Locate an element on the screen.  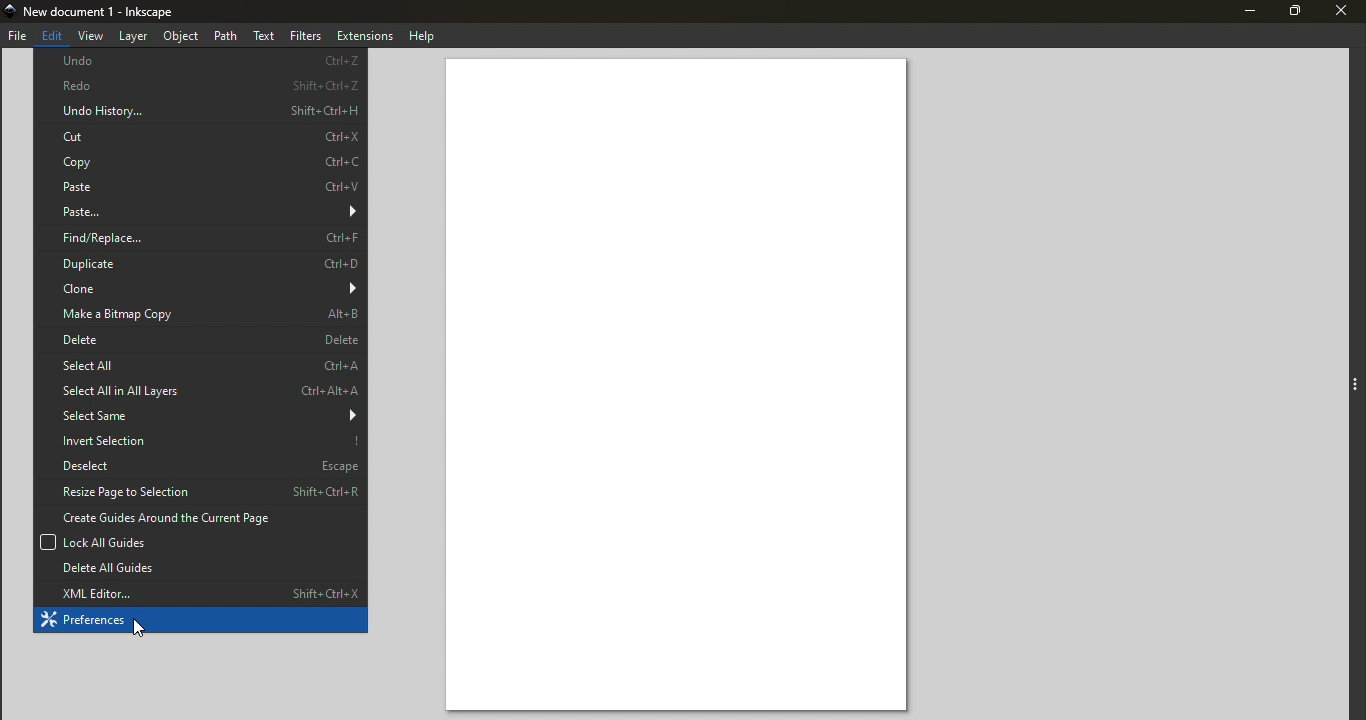
Clone is located at coordinates (200, 289).